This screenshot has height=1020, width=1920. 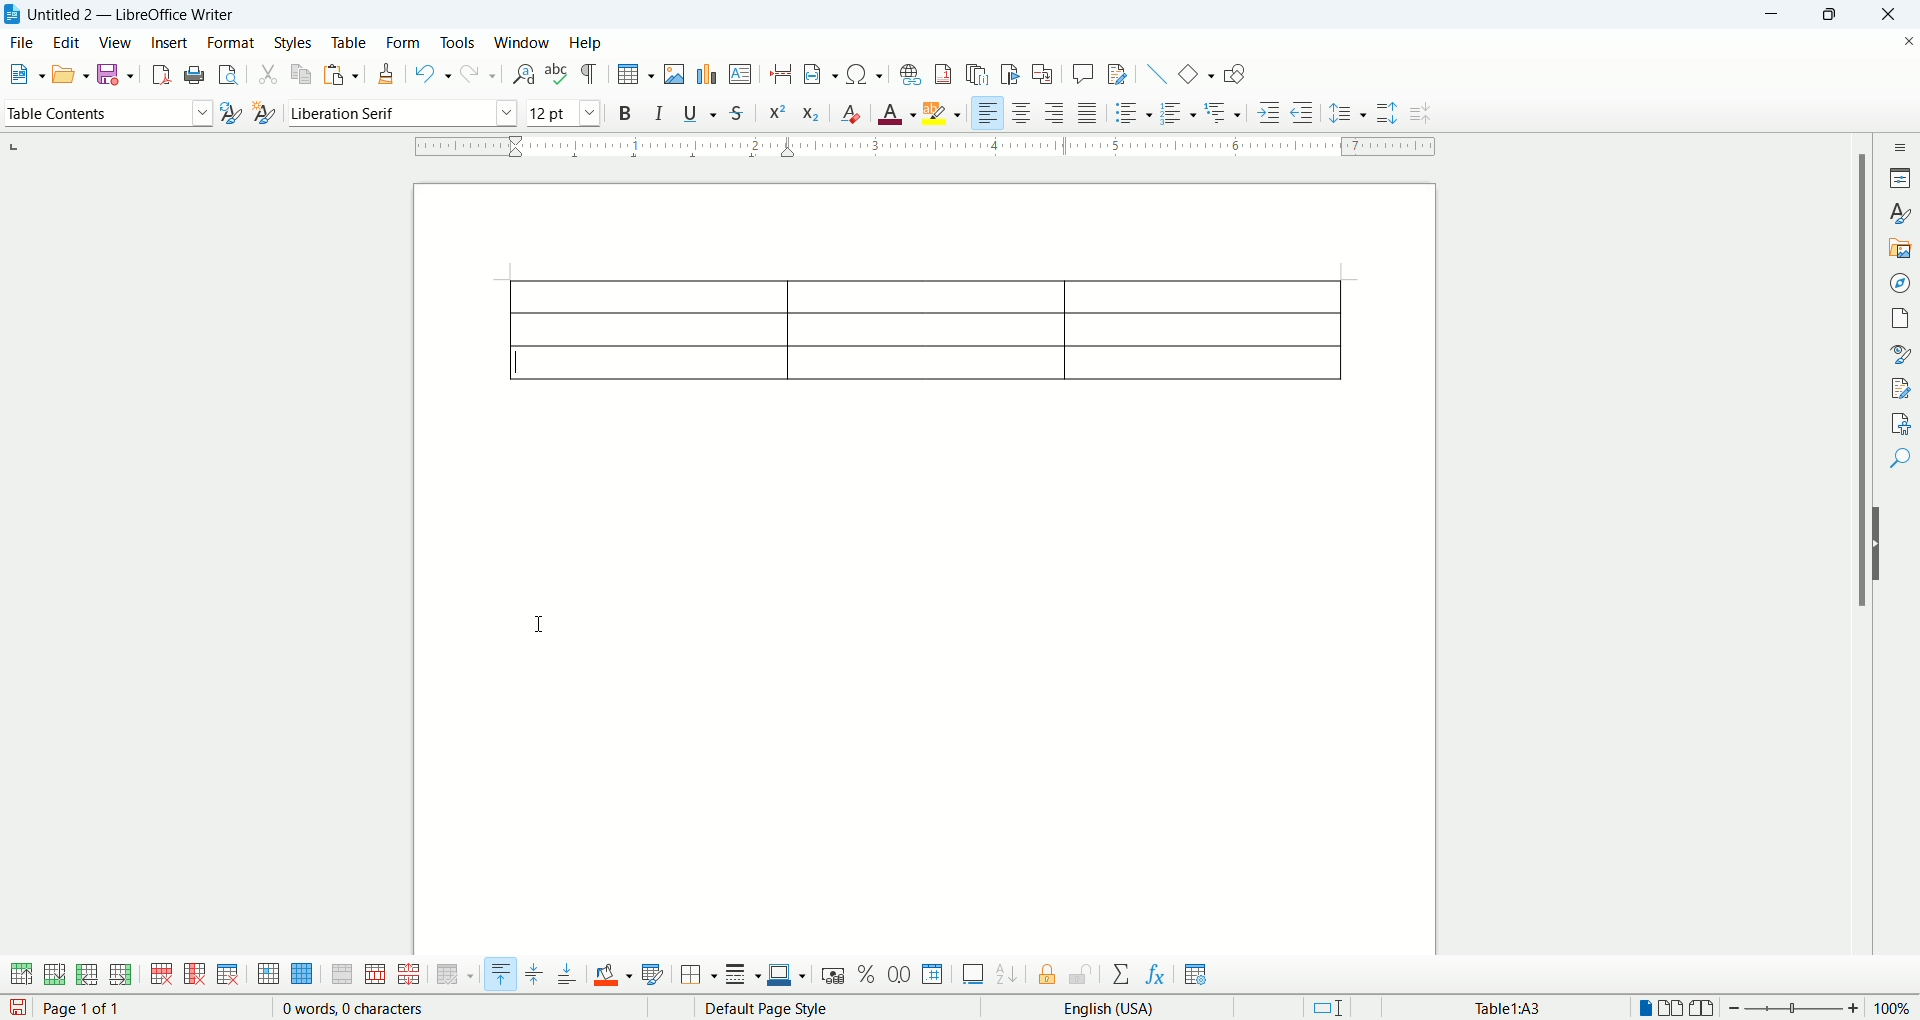 What do you see at coordinates (778, 69) in the screenshot?
I see `break page` at bounding box center [778, 69].